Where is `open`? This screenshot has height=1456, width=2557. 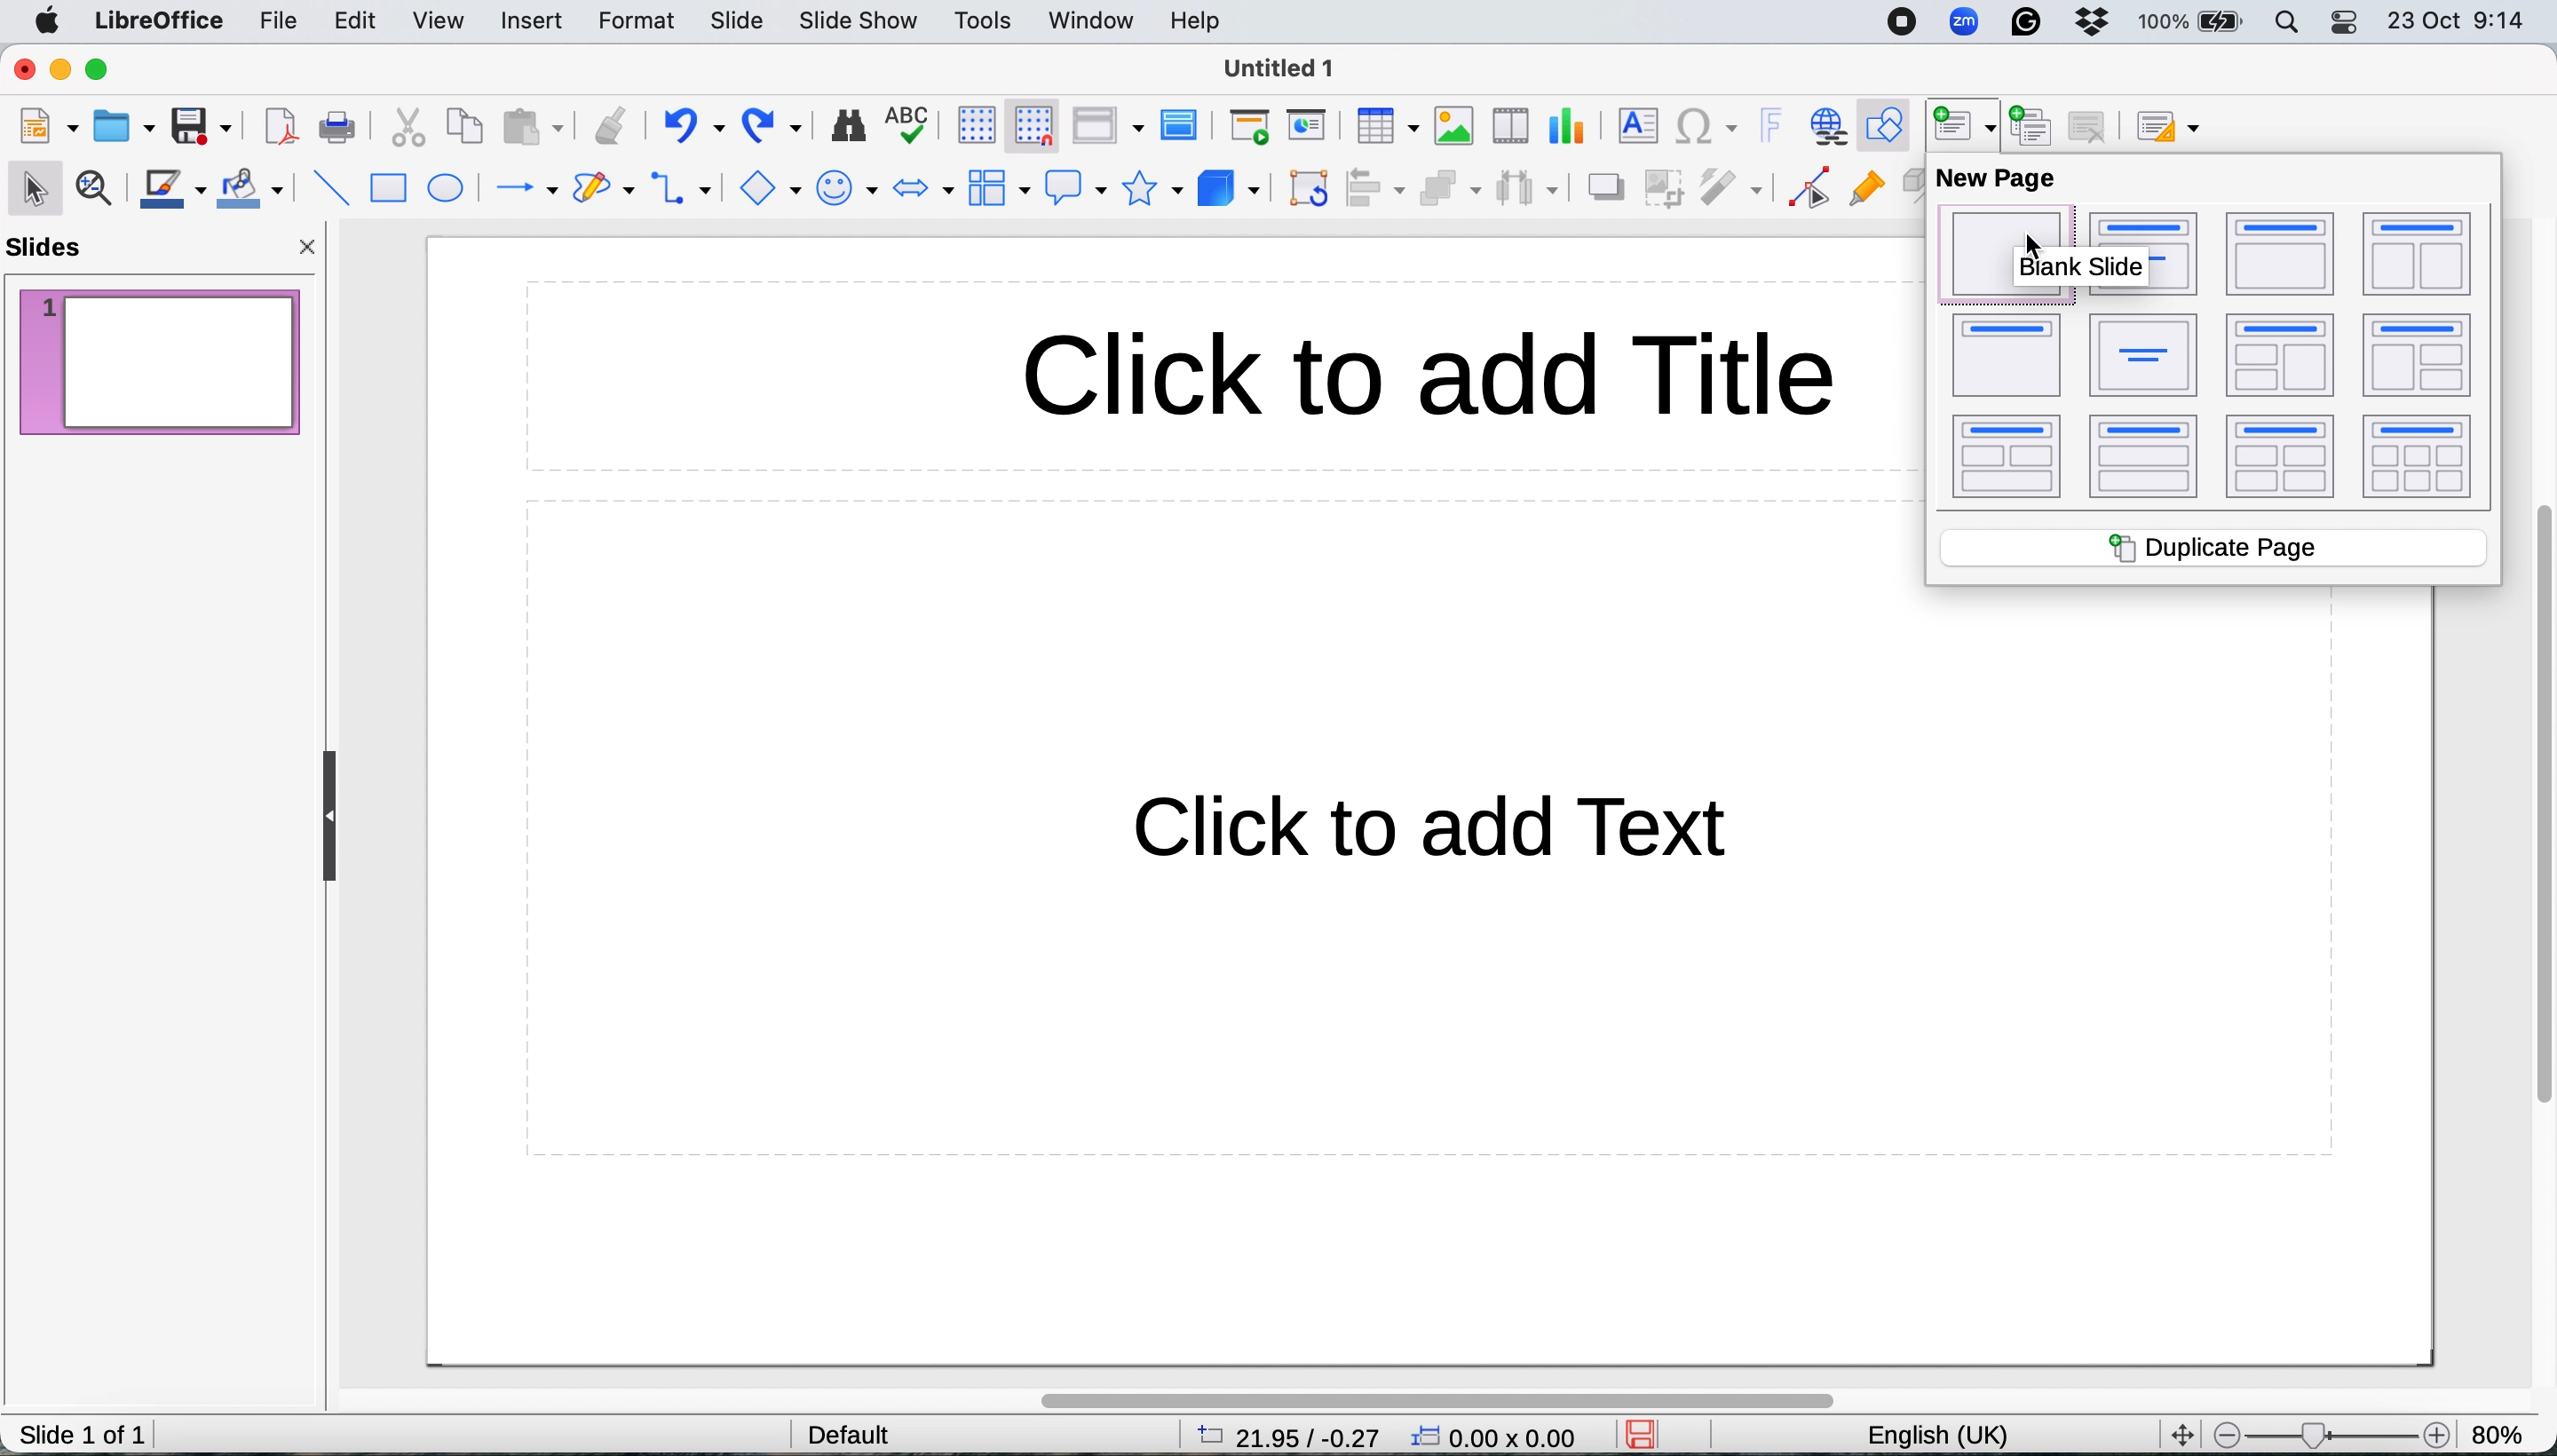
open is located at coordinates (124, 128).